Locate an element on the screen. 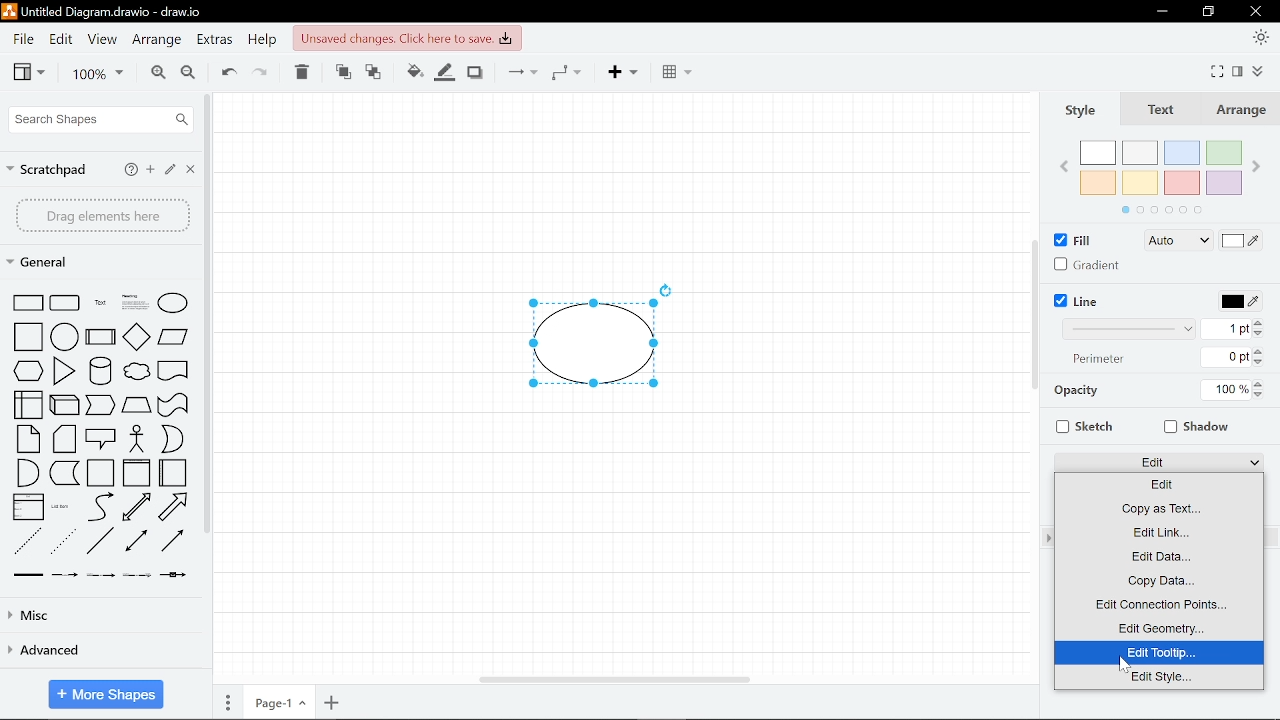  Color palette navigation is located at coordinates (1161, 211).